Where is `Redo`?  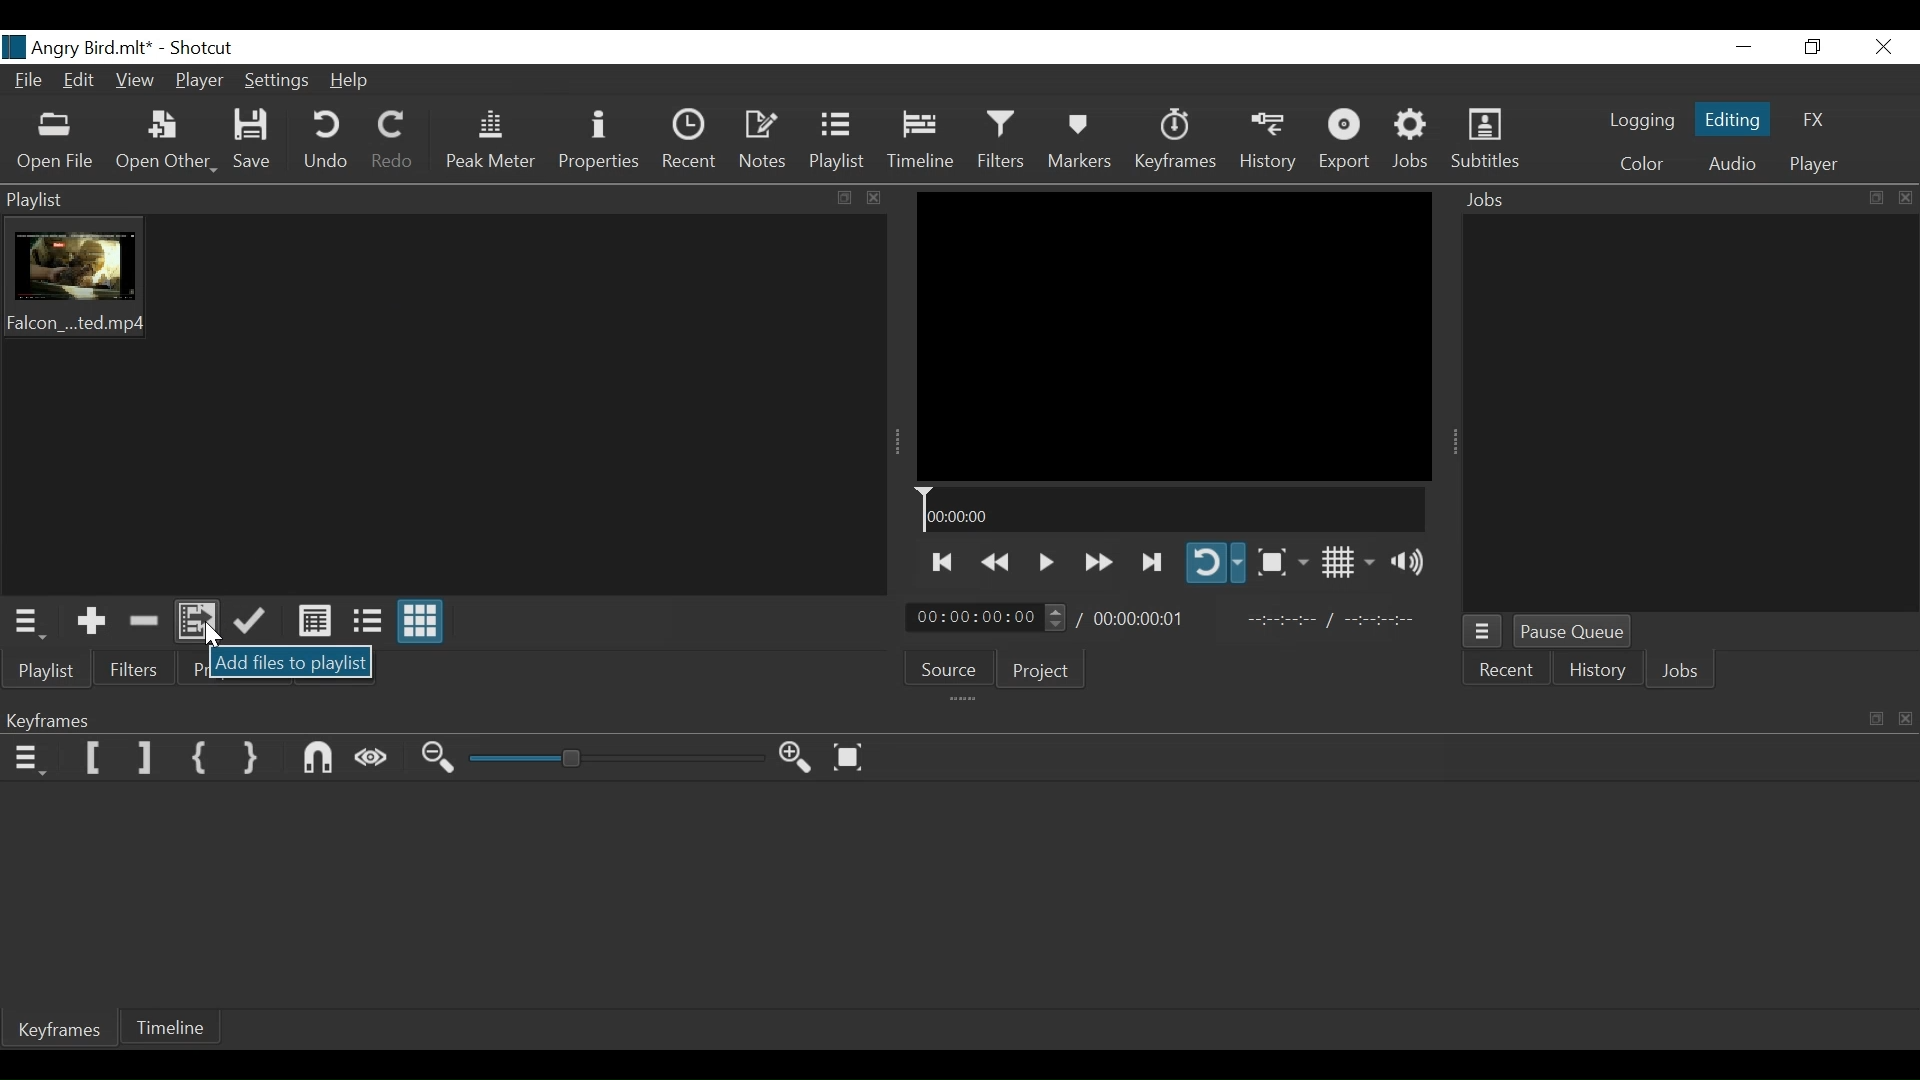
Redo is located at coordinates (397, 143).